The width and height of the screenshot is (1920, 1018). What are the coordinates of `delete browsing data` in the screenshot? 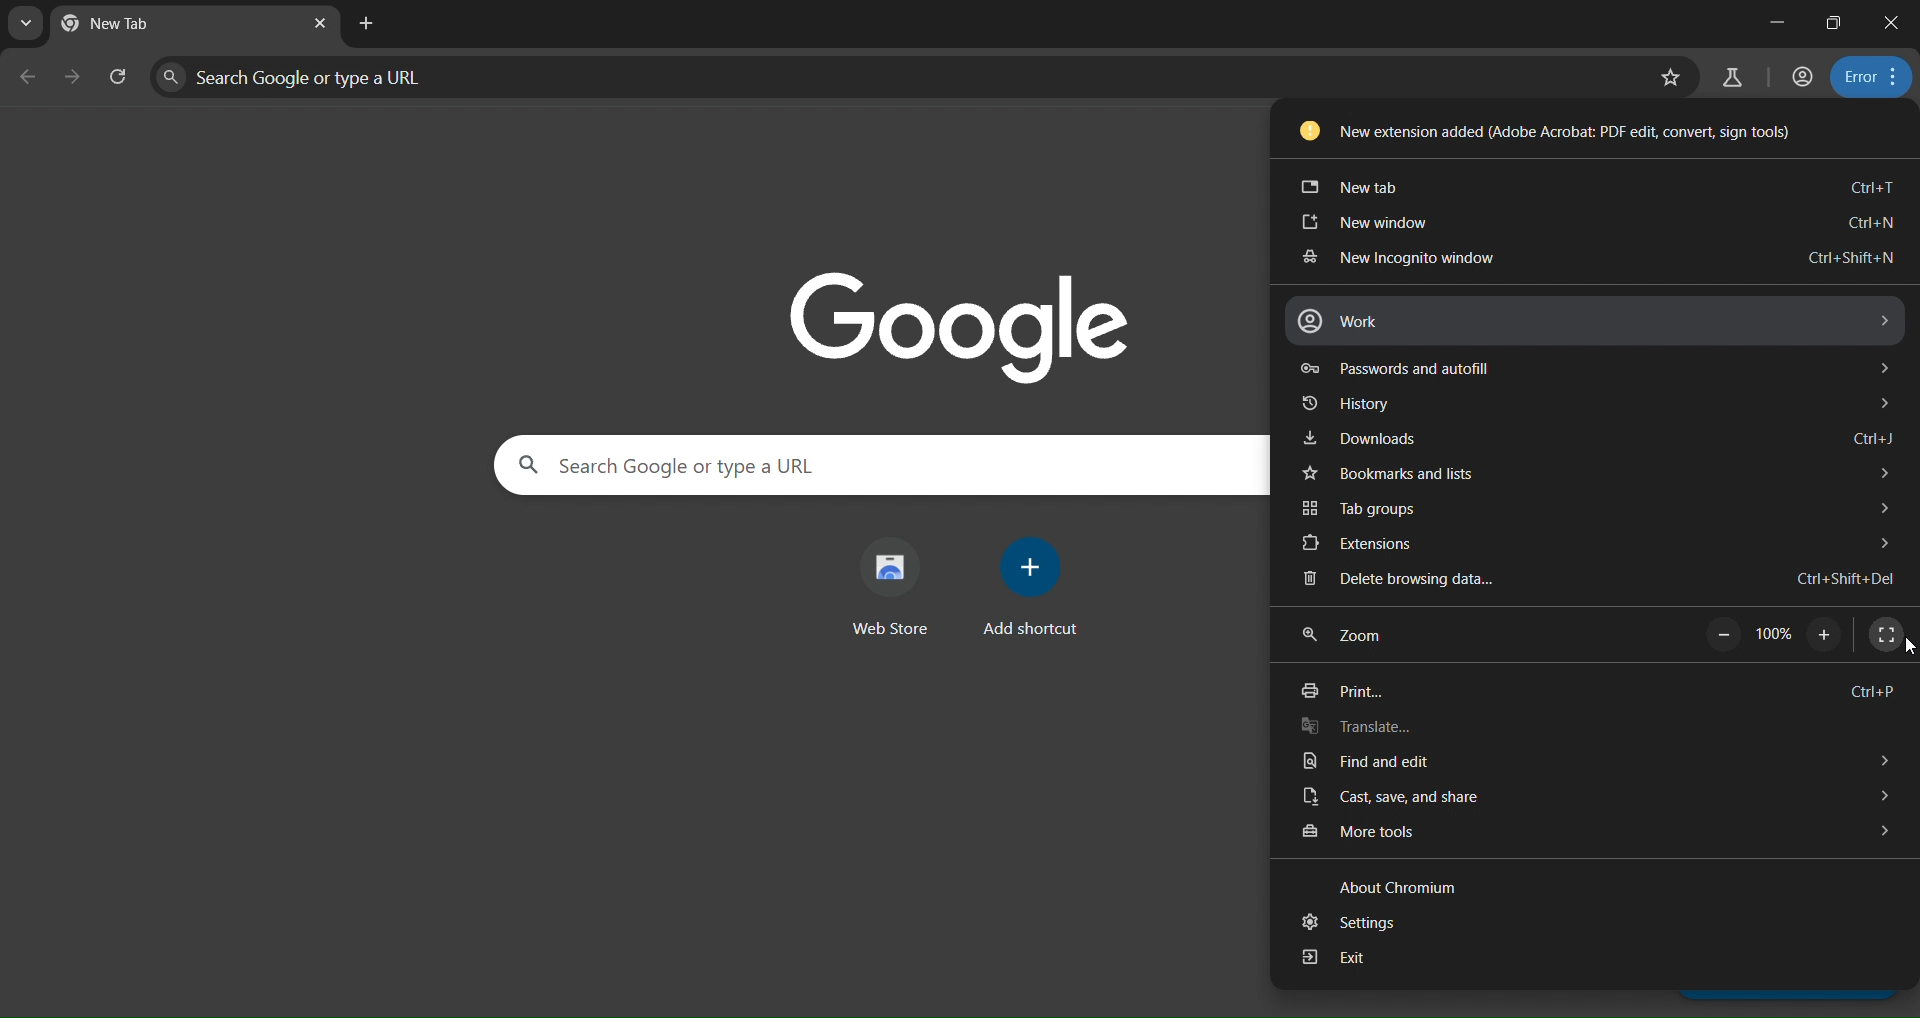 It's located at (1586, 581).